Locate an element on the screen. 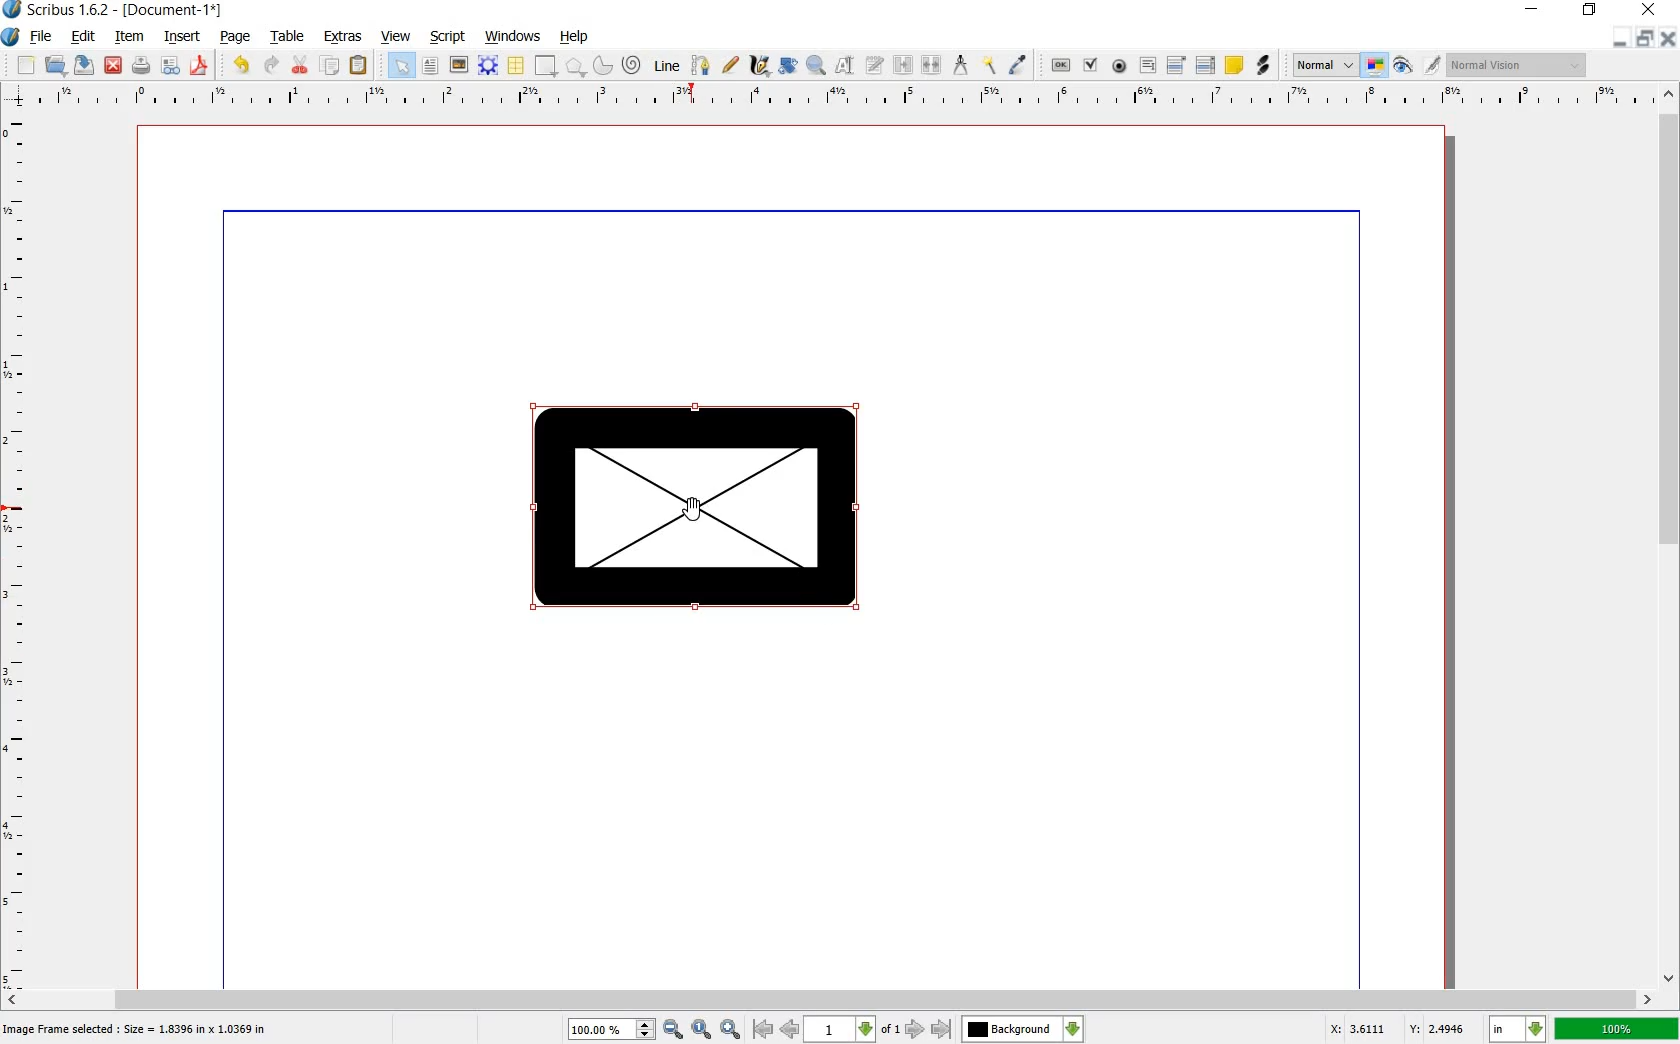 The image size is (1680, 1044). Zoom to is located at coordinates (703, 1028).